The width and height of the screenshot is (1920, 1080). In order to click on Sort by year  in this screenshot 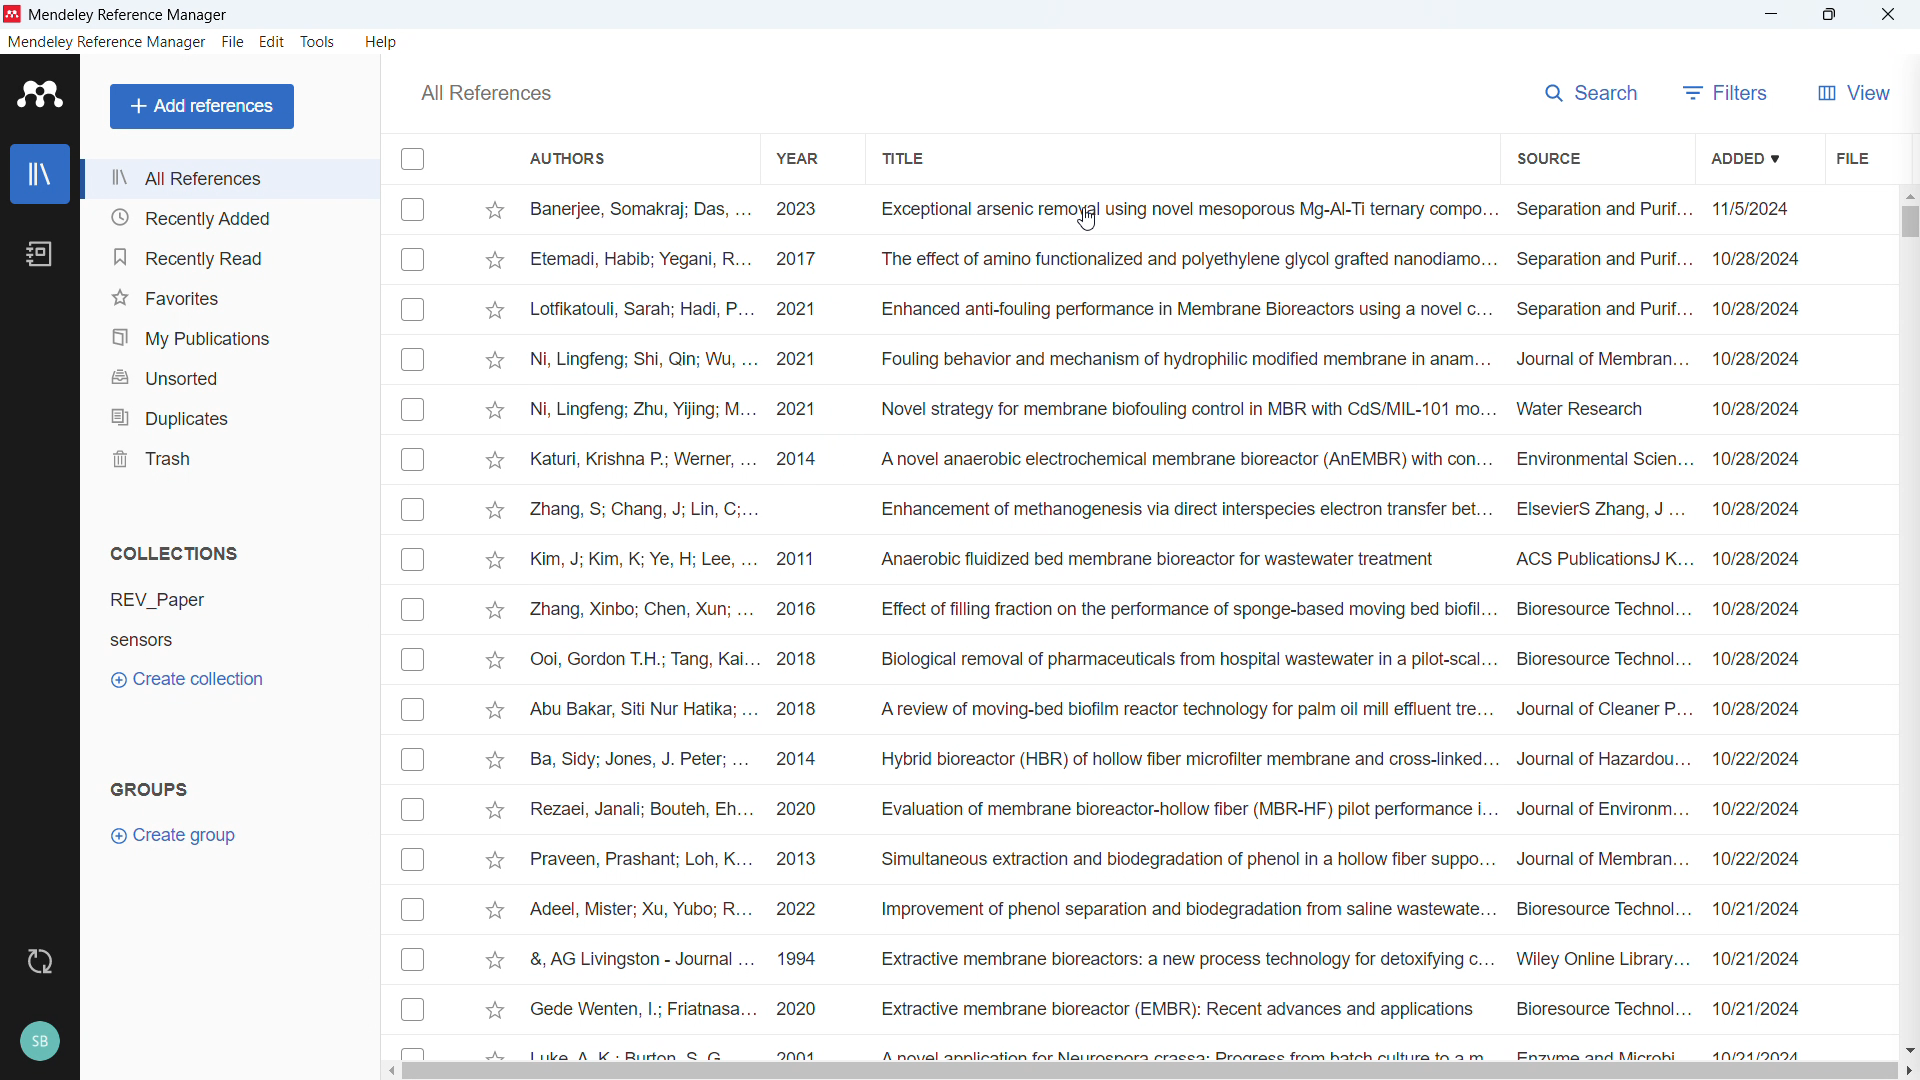, I will do `click(798, 159)`.